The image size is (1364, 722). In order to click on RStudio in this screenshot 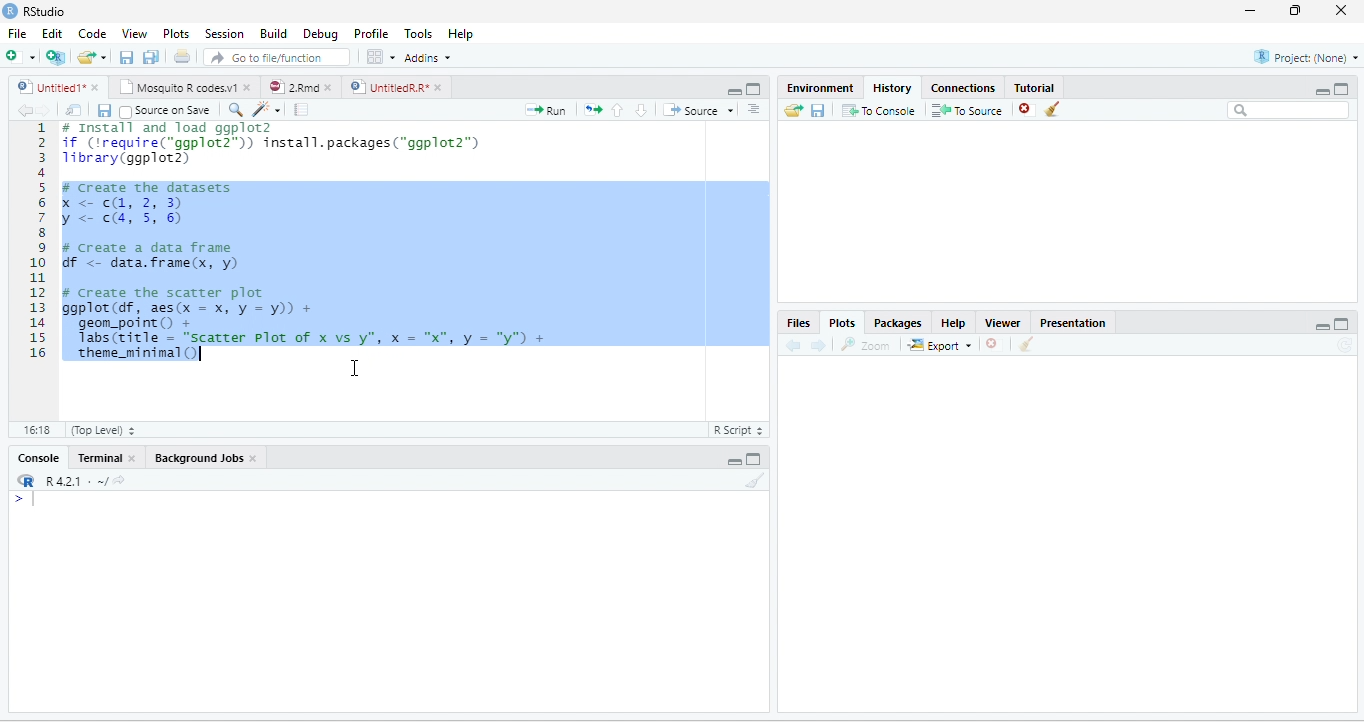, I will do `click(34, 11)`.